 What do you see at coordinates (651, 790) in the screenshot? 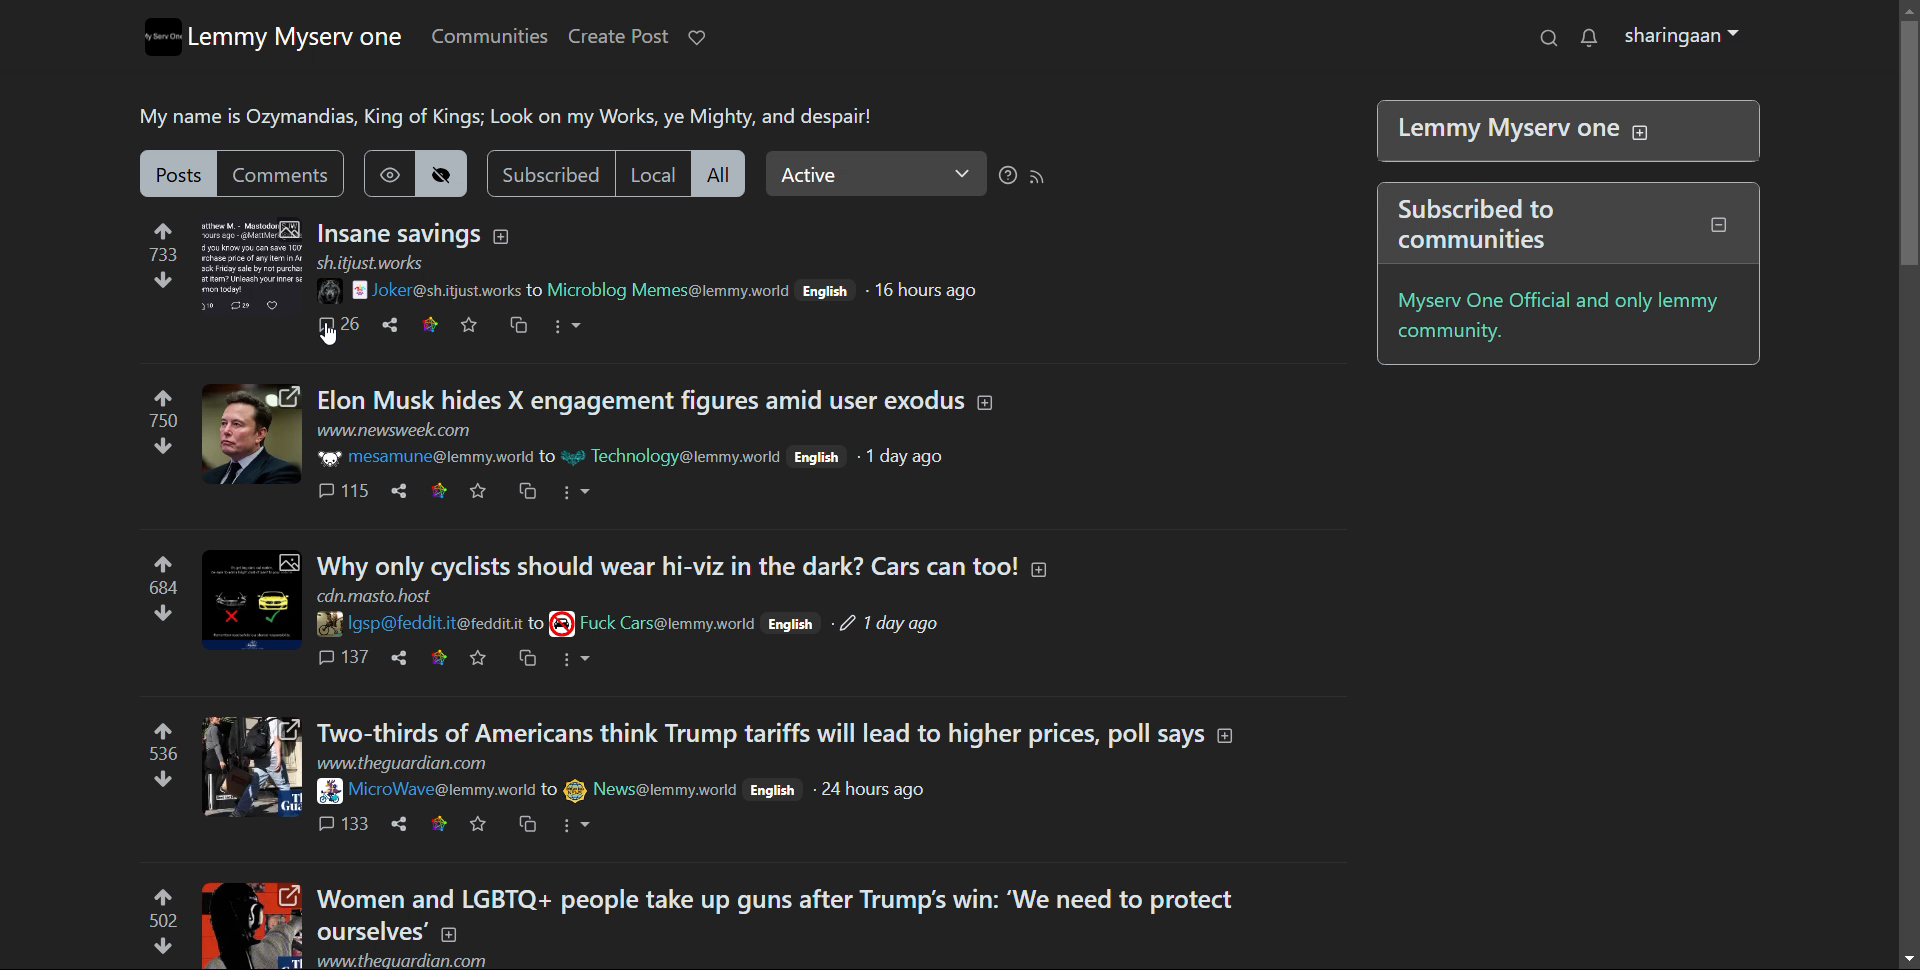
I see `community` at bounding box center [651, 790].